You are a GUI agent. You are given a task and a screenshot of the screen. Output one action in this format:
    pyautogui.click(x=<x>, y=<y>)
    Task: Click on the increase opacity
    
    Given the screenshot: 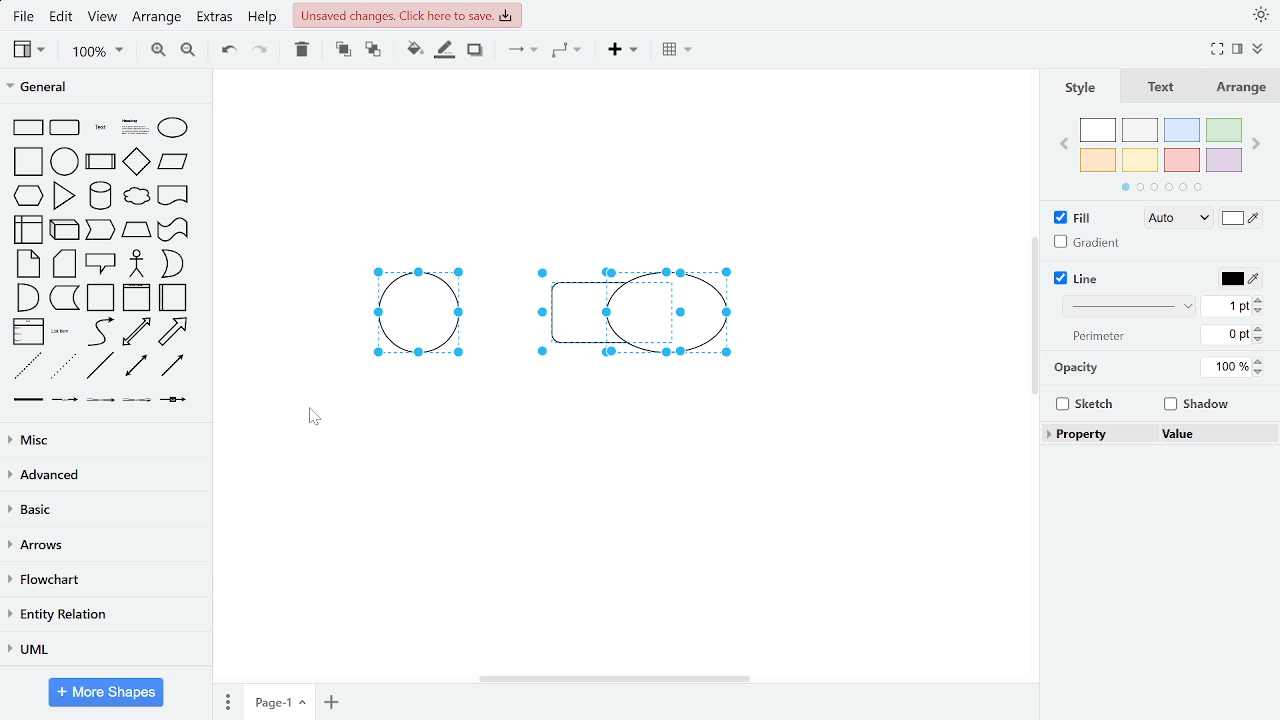 What is the action you would take?
    pyautogui.click(x=1259, y=360)
    